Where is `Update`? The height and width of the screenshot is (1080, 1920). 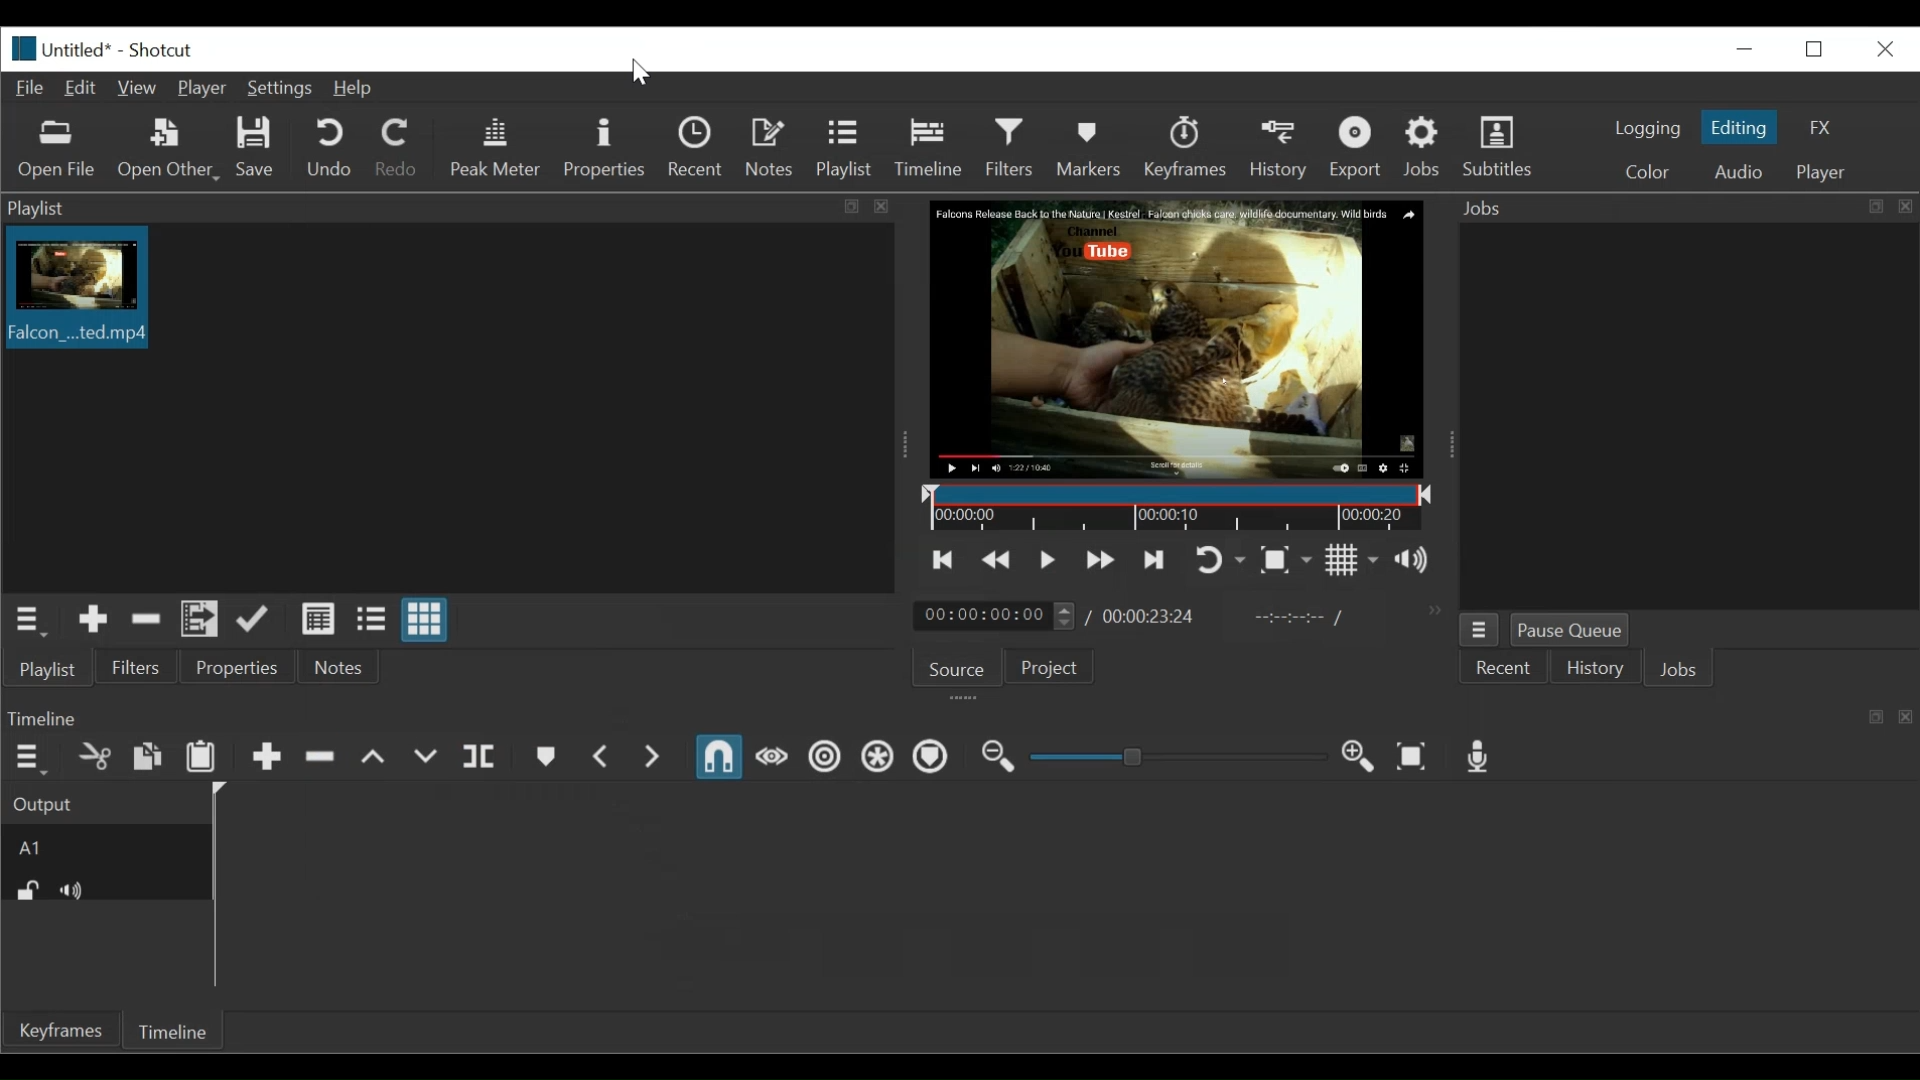 Update is located at coordinates (253, 621).